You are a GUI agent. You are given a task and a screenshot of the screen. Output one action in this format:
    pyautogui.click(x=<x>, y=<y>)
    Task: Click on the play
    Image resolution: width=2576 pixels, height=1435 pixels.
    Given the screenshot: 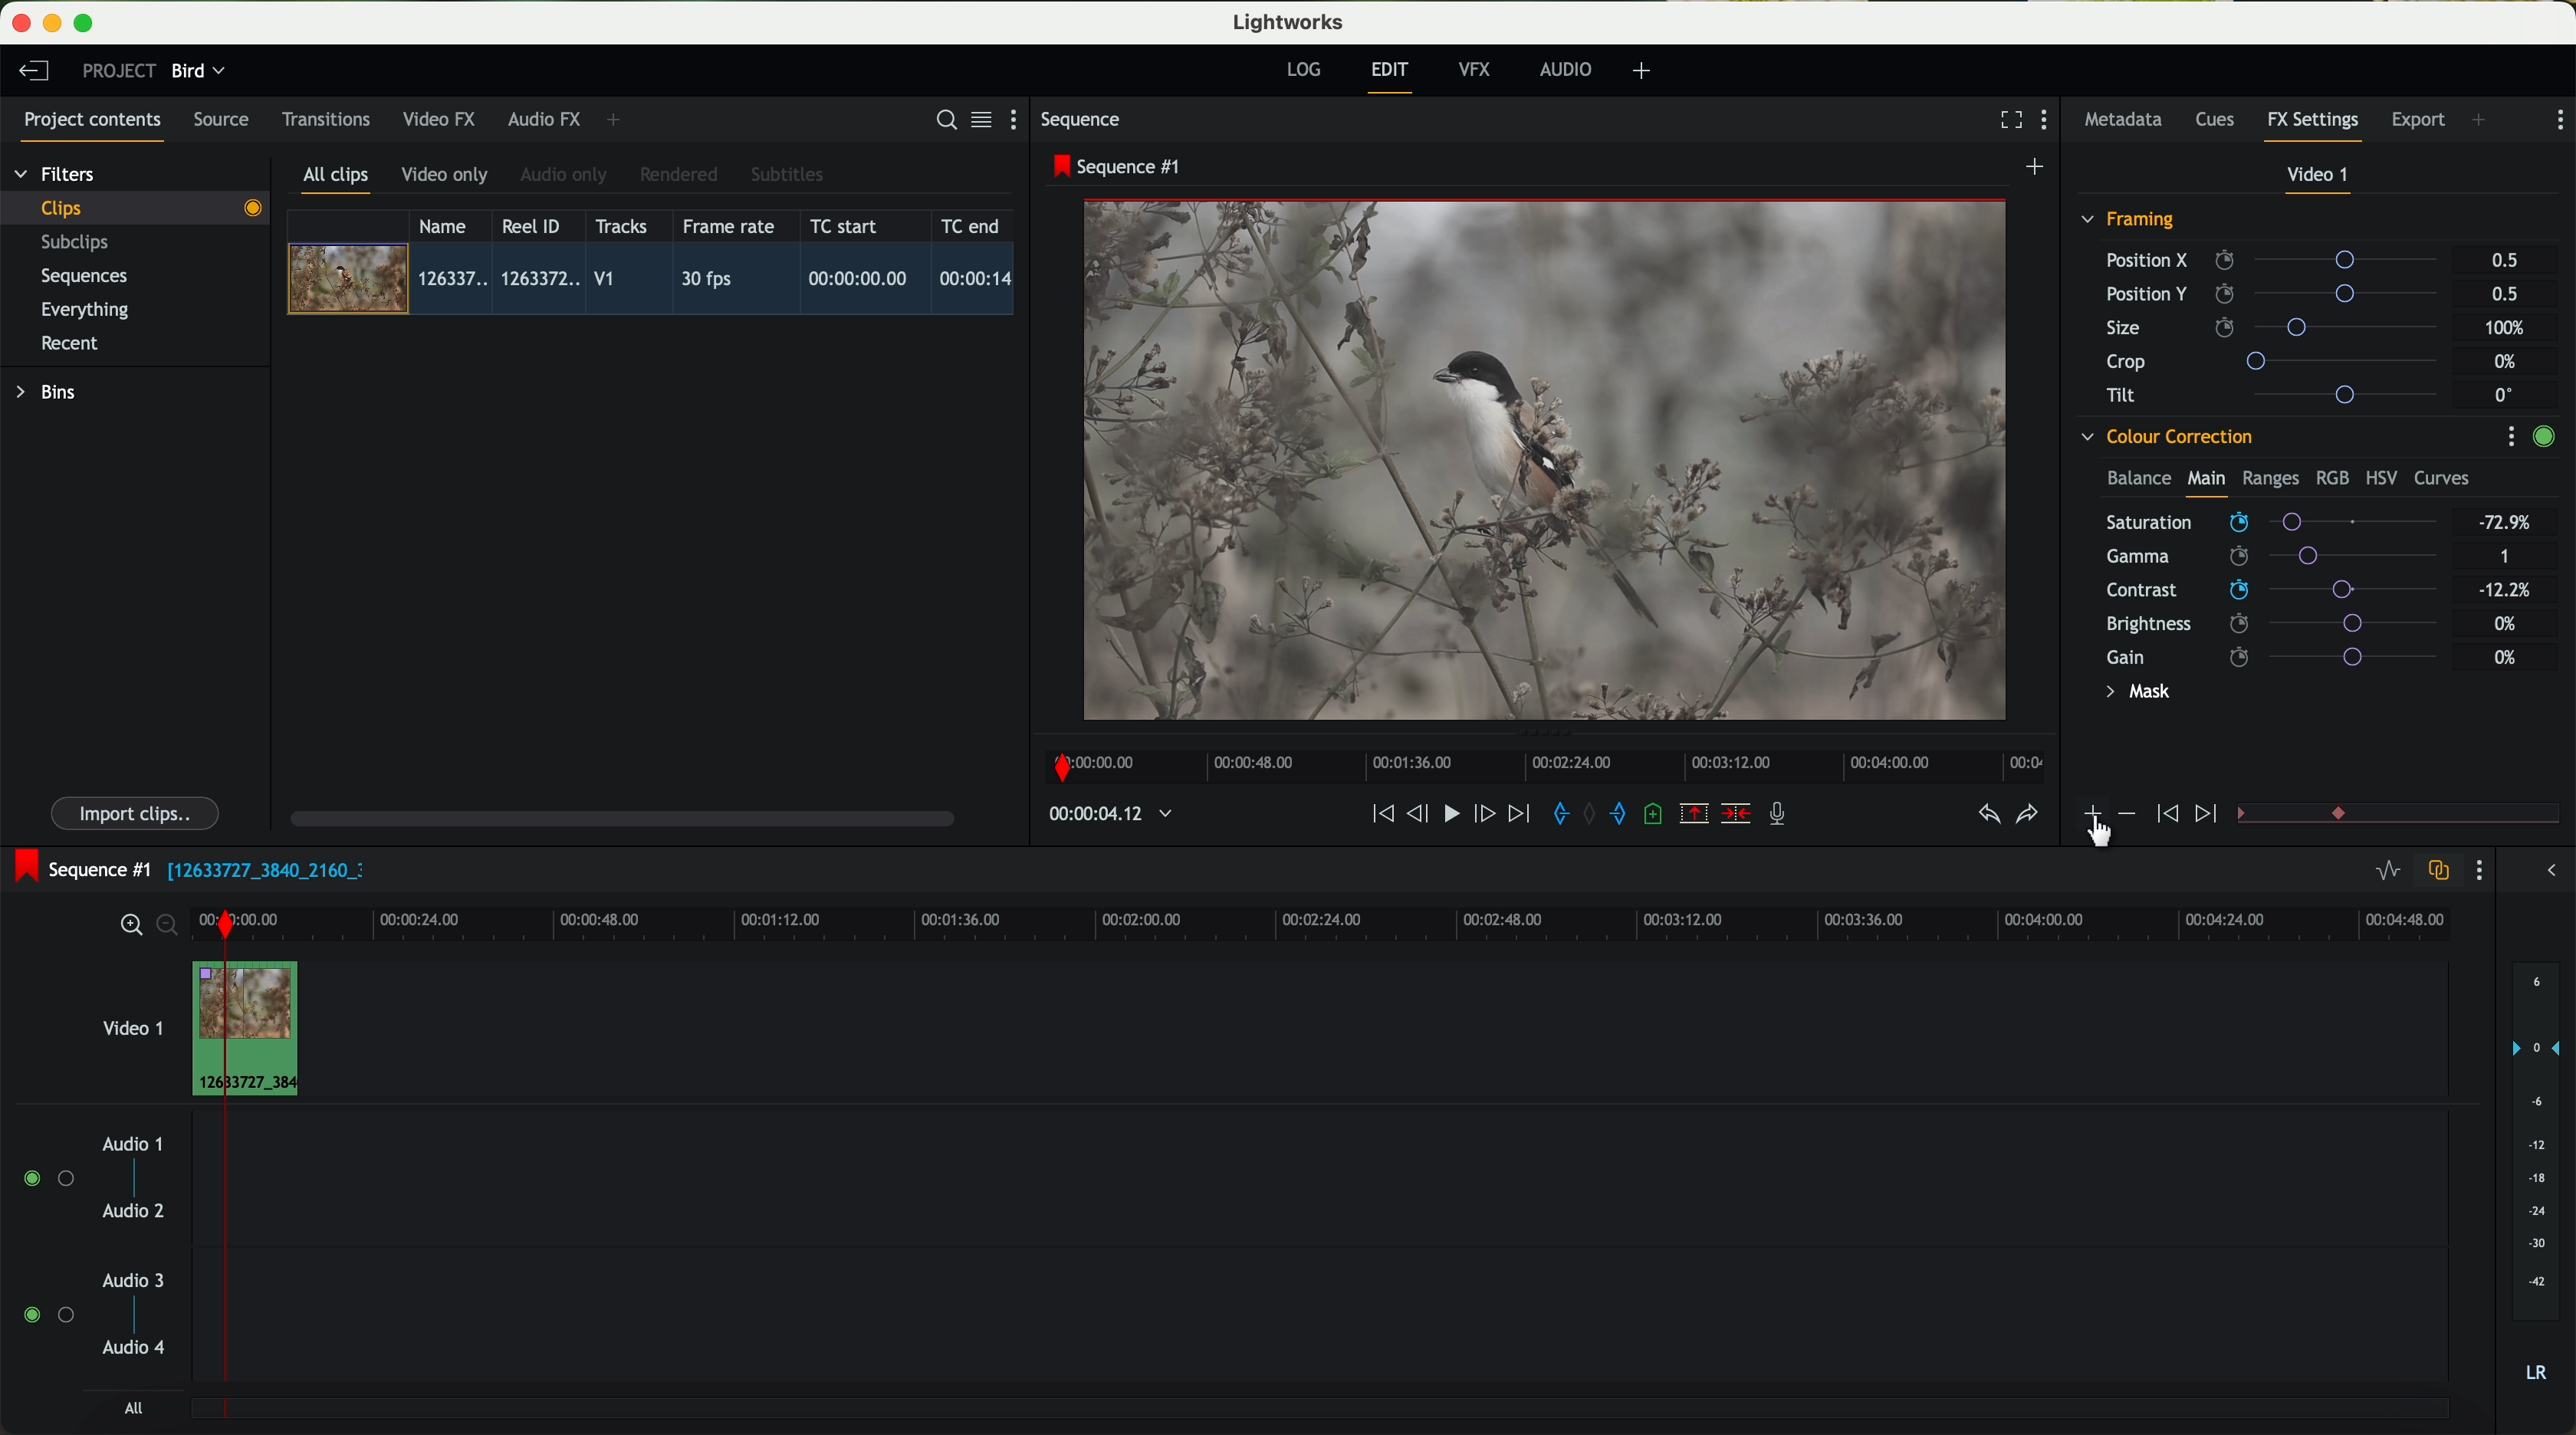 What is the action you would take?
    pyautogui.click(x=1450, y=812)
    